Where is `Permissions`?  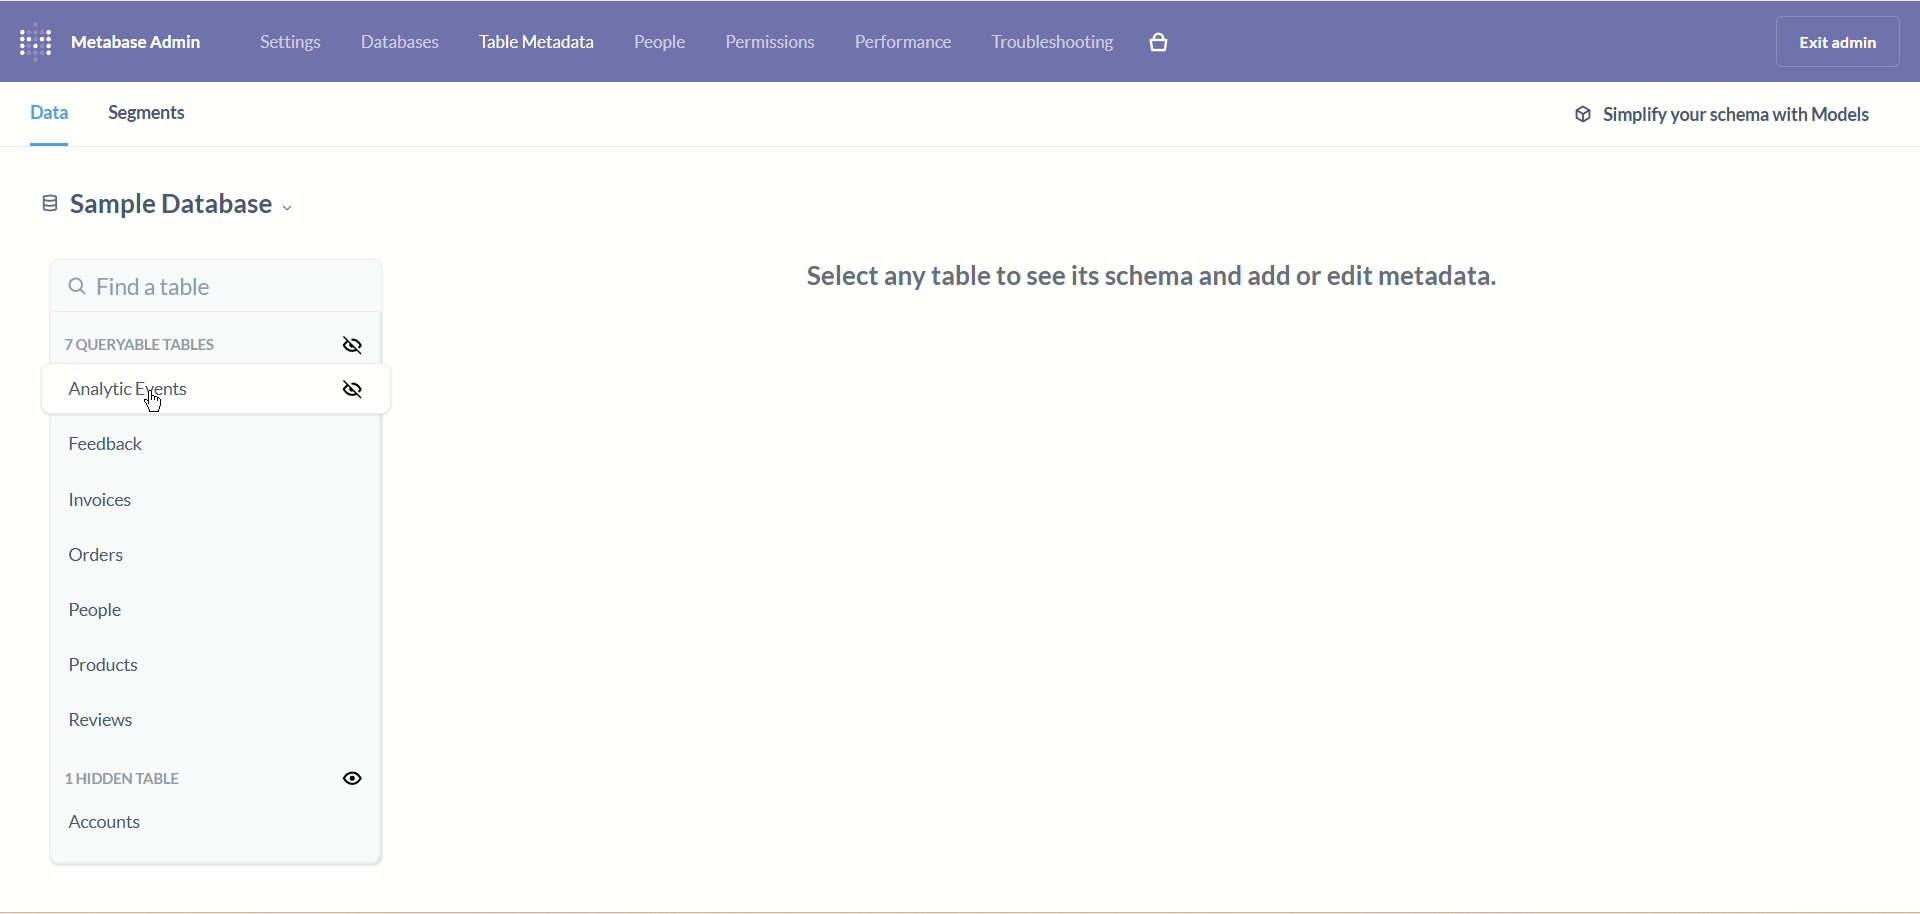 Permissions is located at coordinates (777, 45).